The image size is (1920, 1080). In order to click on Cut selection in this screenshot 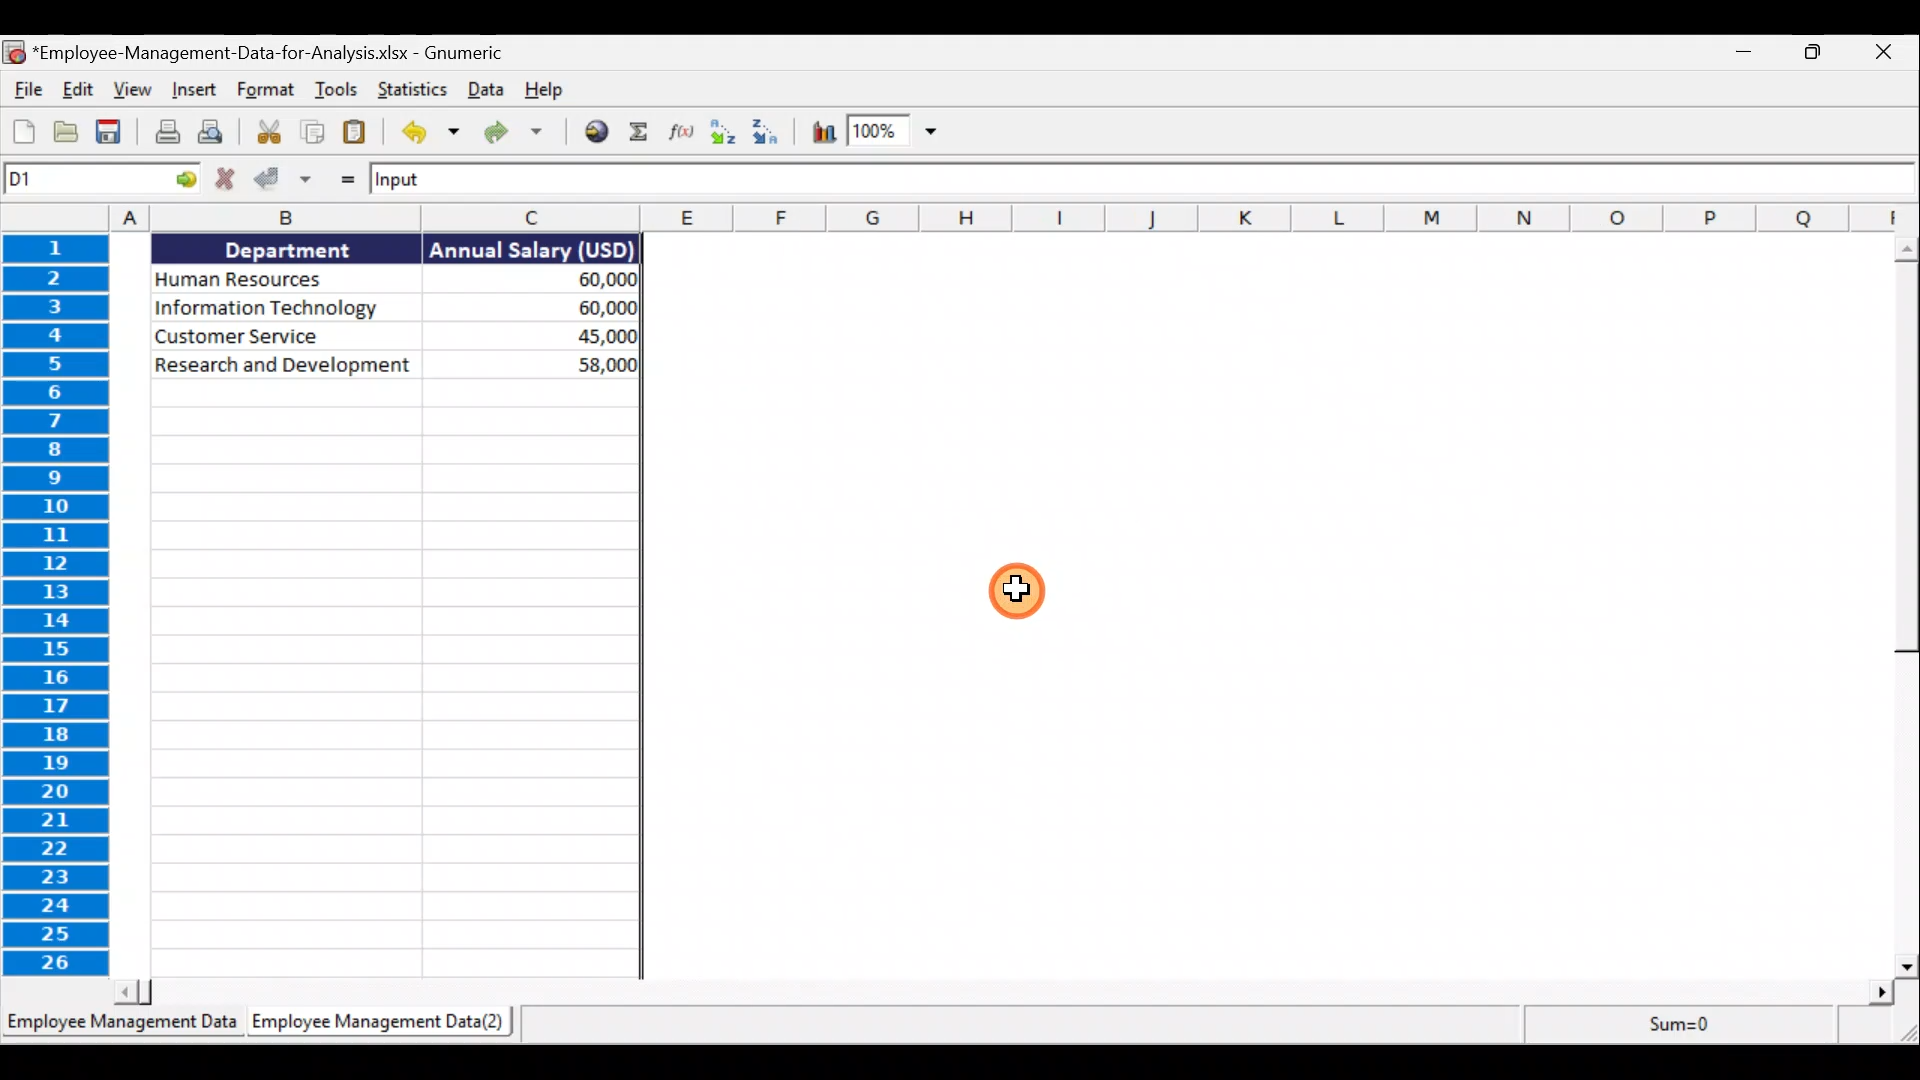, I will do `click(266, 133)`.